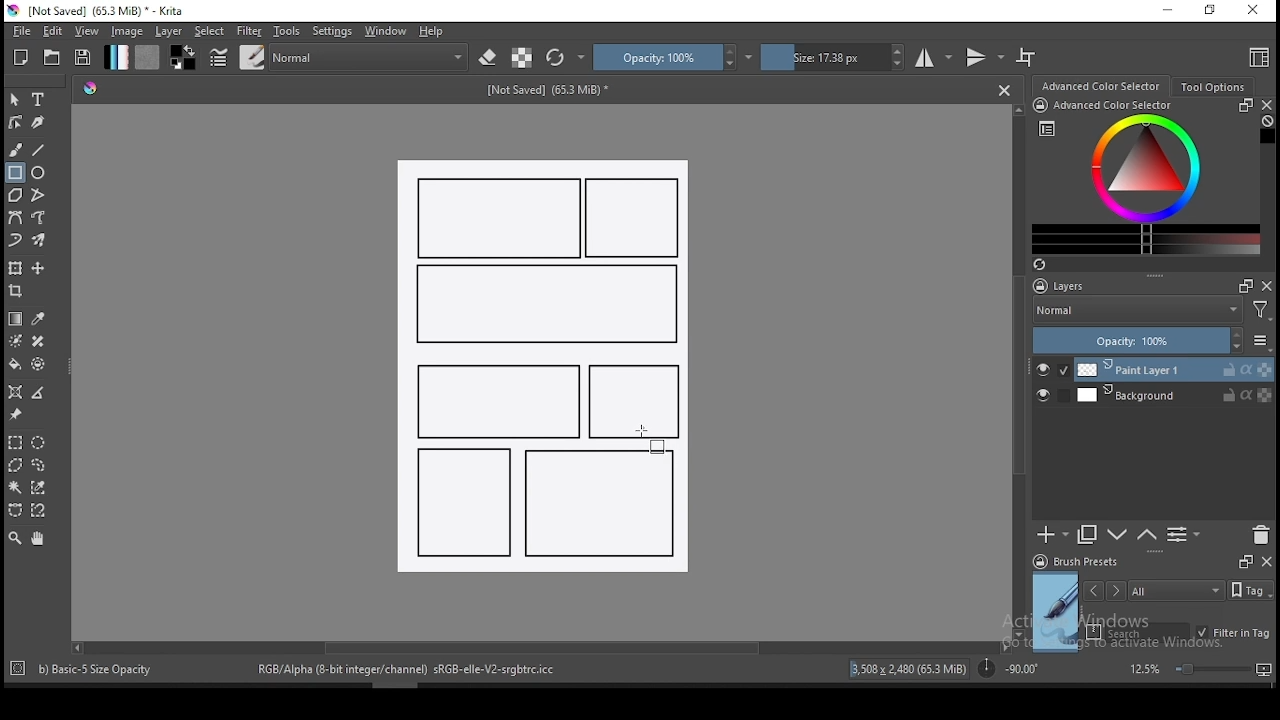 The height and width of the screenshot is (720, 1280). Describe the element at coordinates (147, 57) in the screenshot. I see `pattern` at that location.